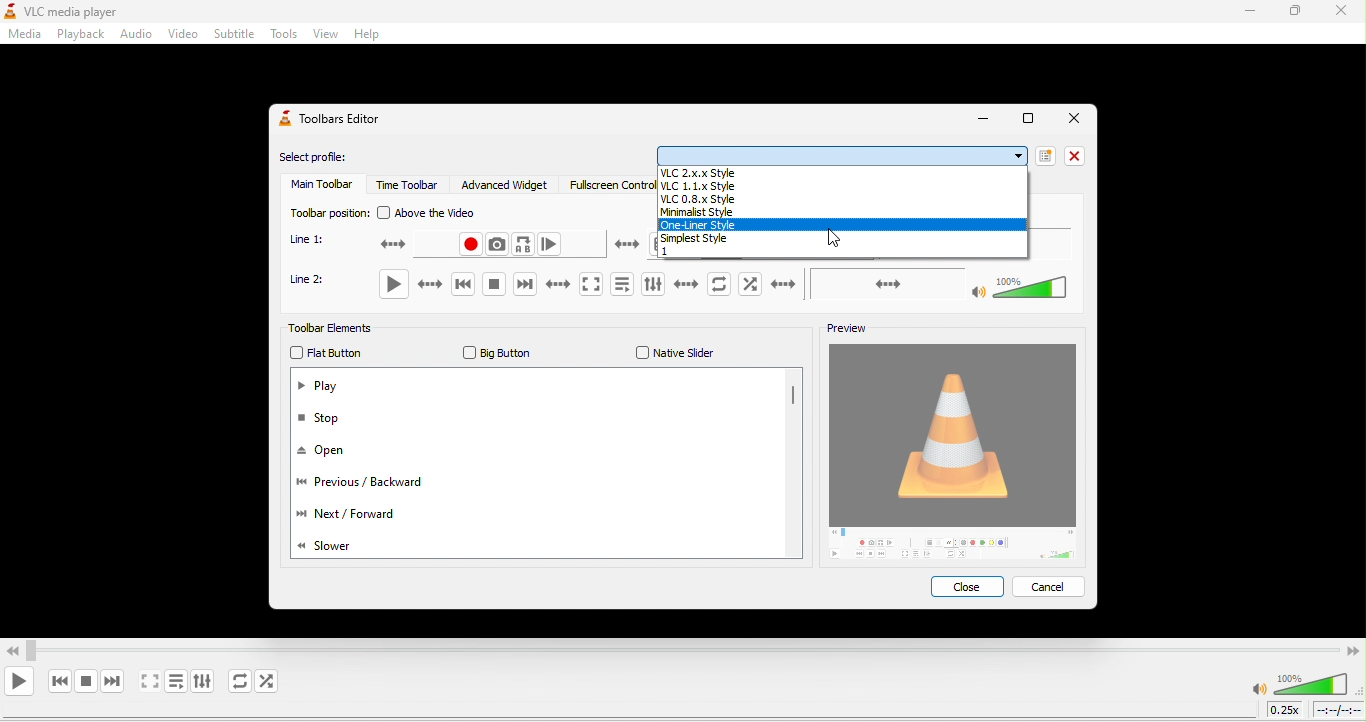 This screenshot has height=722, width=1366. I want to click on previous media, so click(461, 284).